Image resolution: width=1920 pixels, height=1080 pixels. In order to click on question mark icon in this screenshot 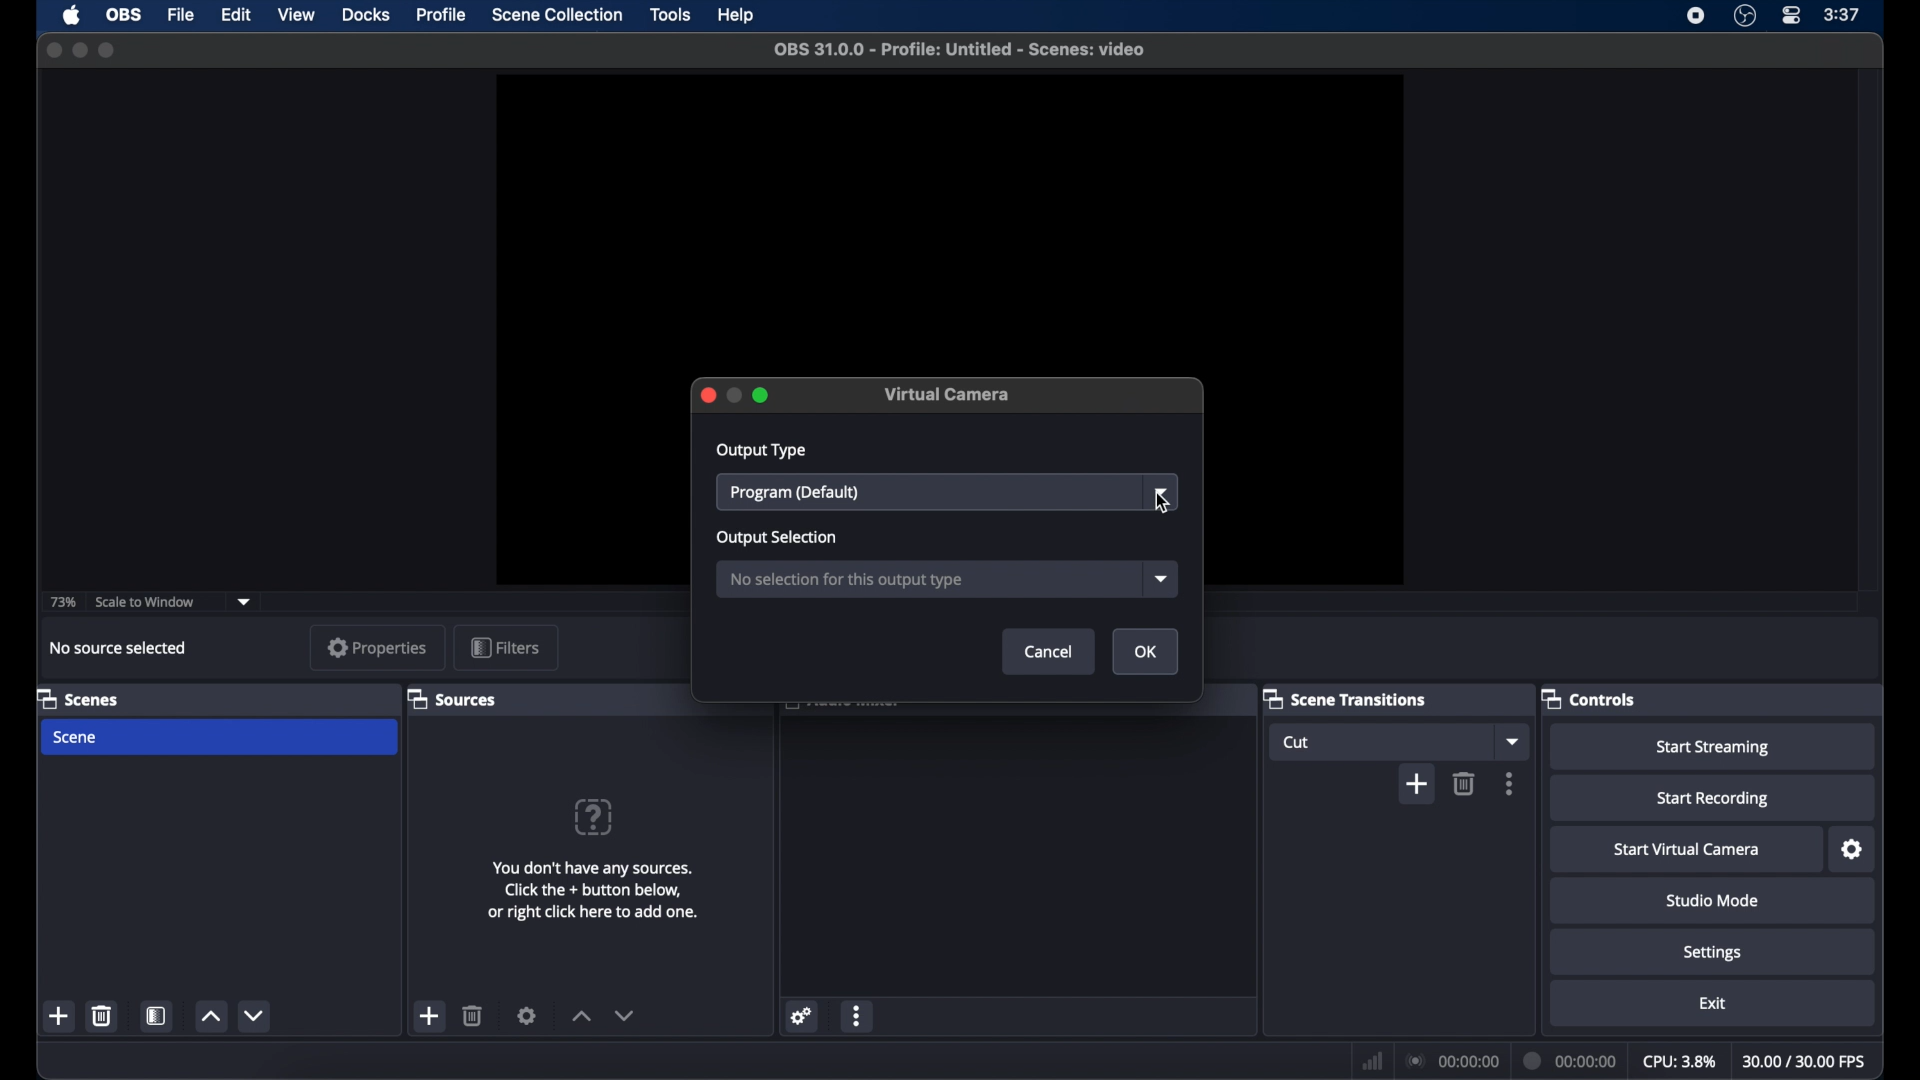, I will do `click(594, 817)`.